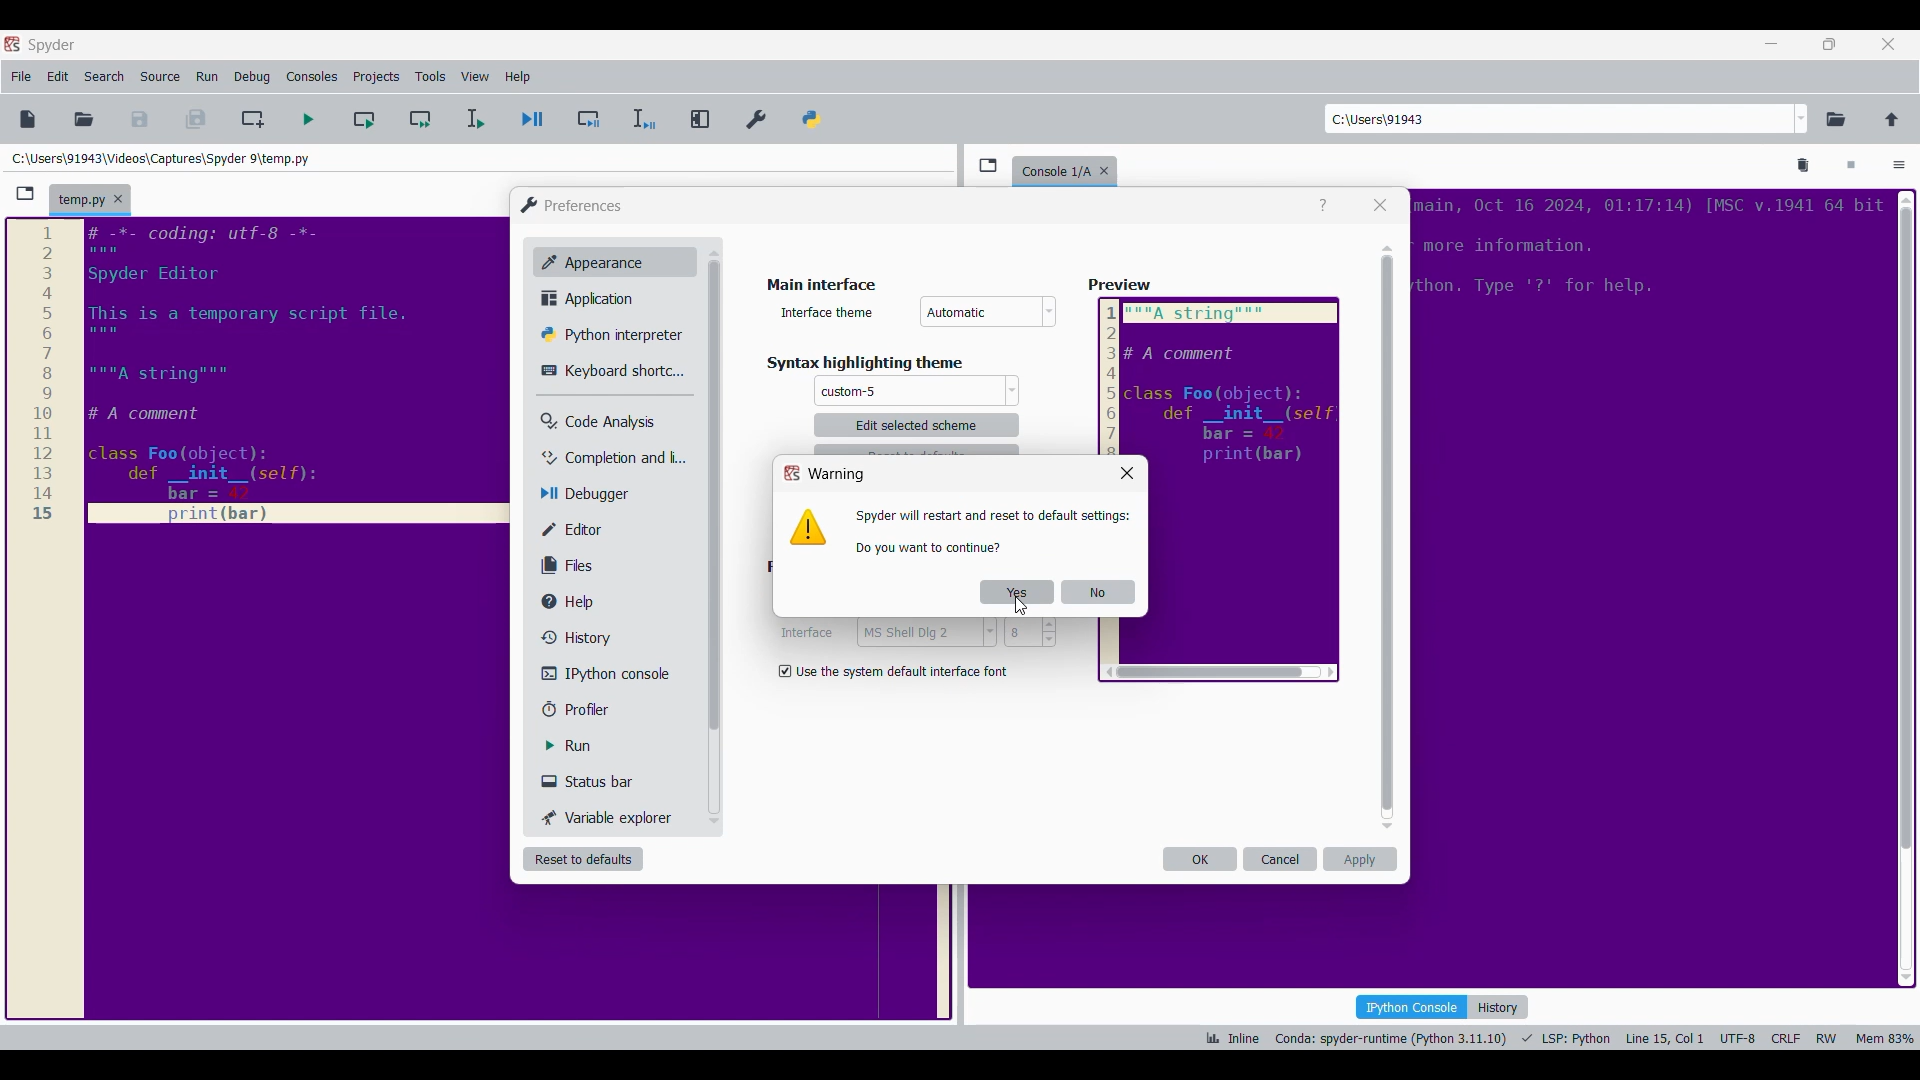  I want to click on Debug menu, so click(253, 77).